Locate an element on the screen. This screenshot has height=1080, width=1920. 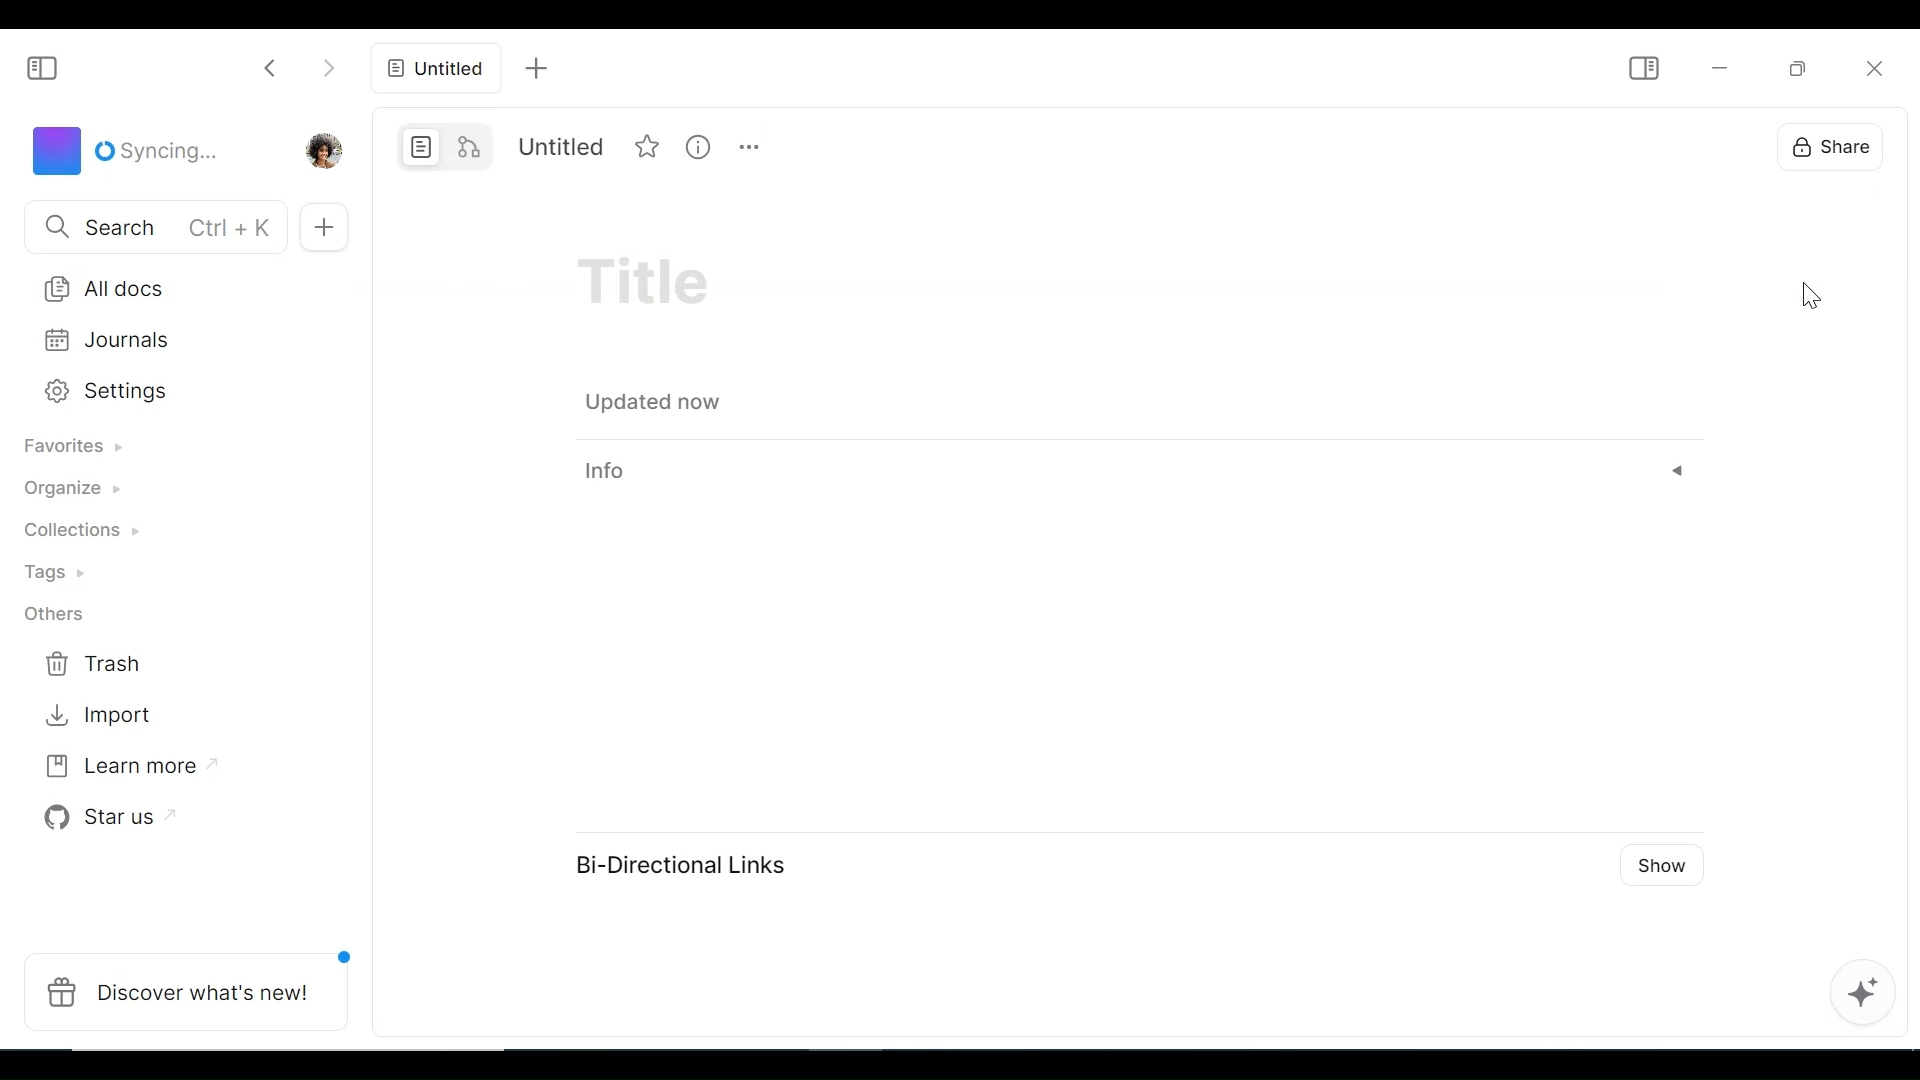
Settings is located at coordinates (169, 391).